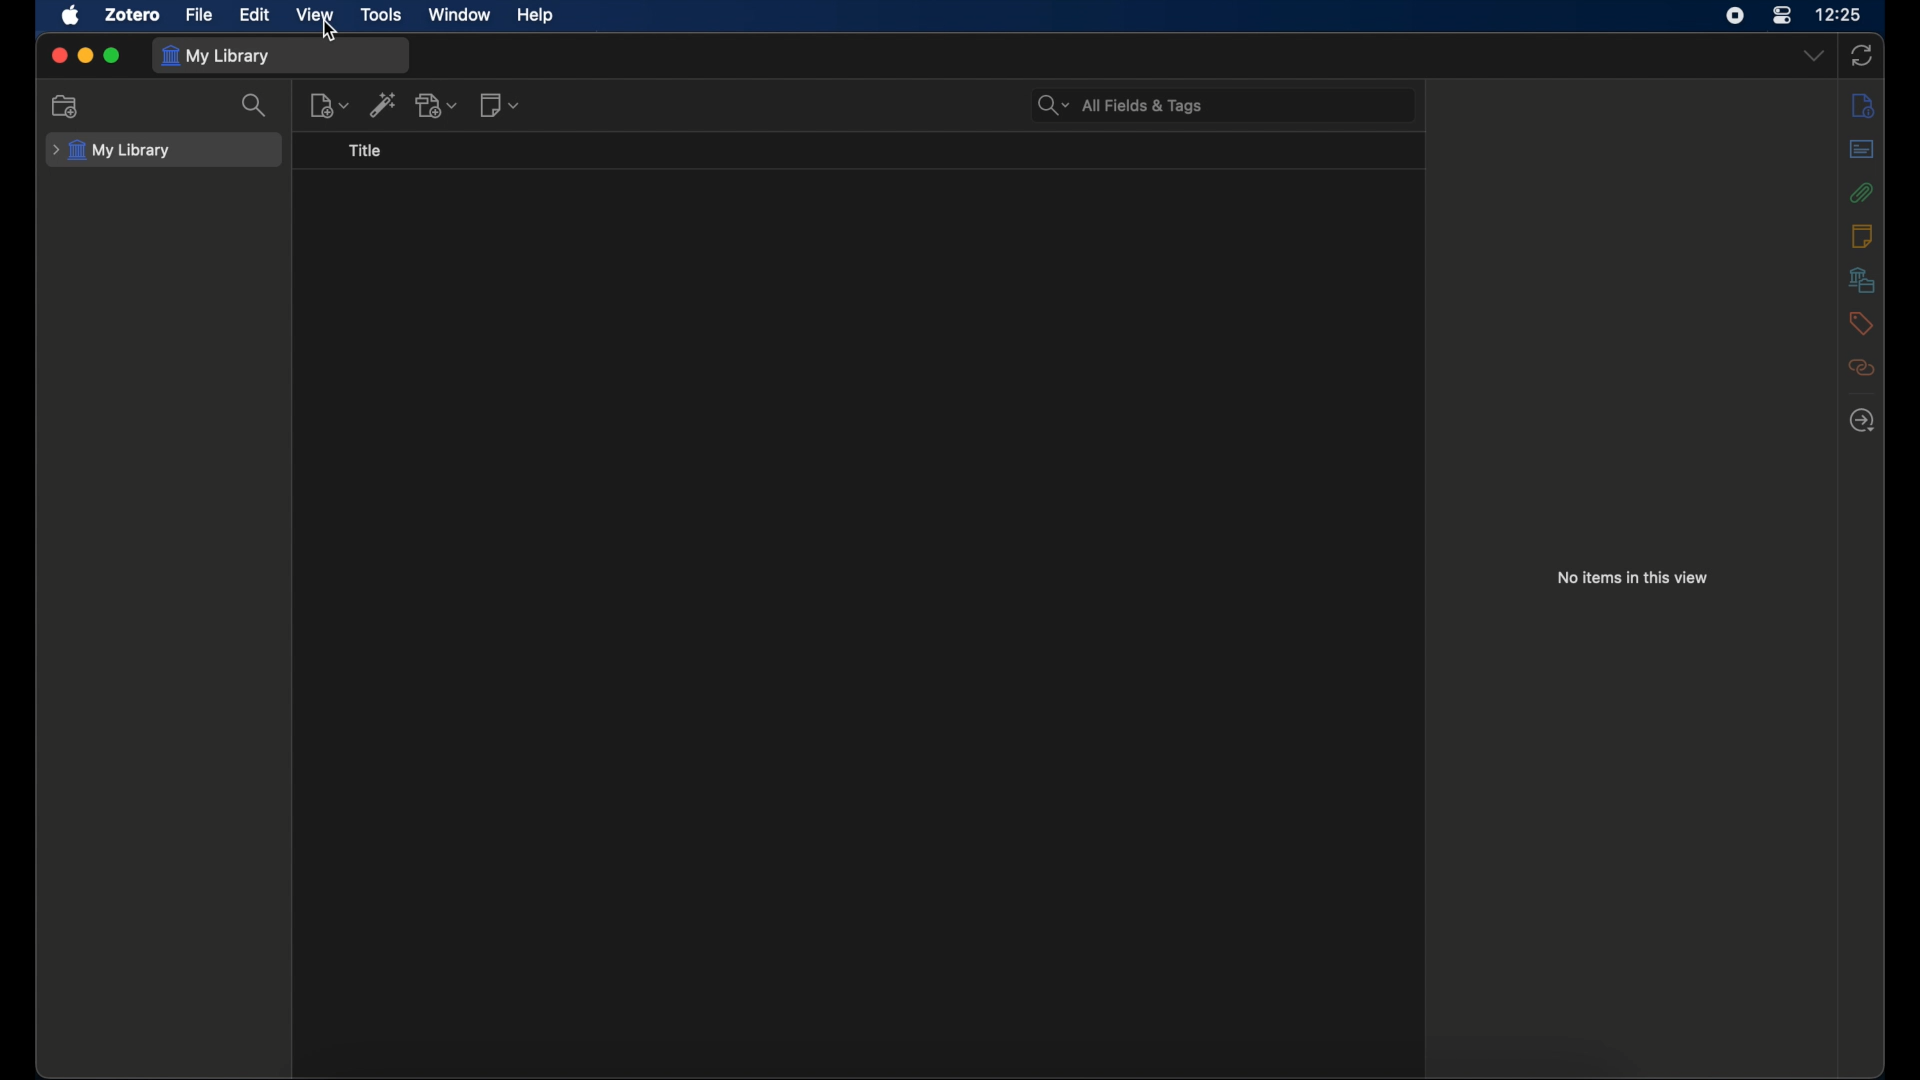  Describe the element at coordinates (364, 151) in the screenshot. I see `title` at that location.